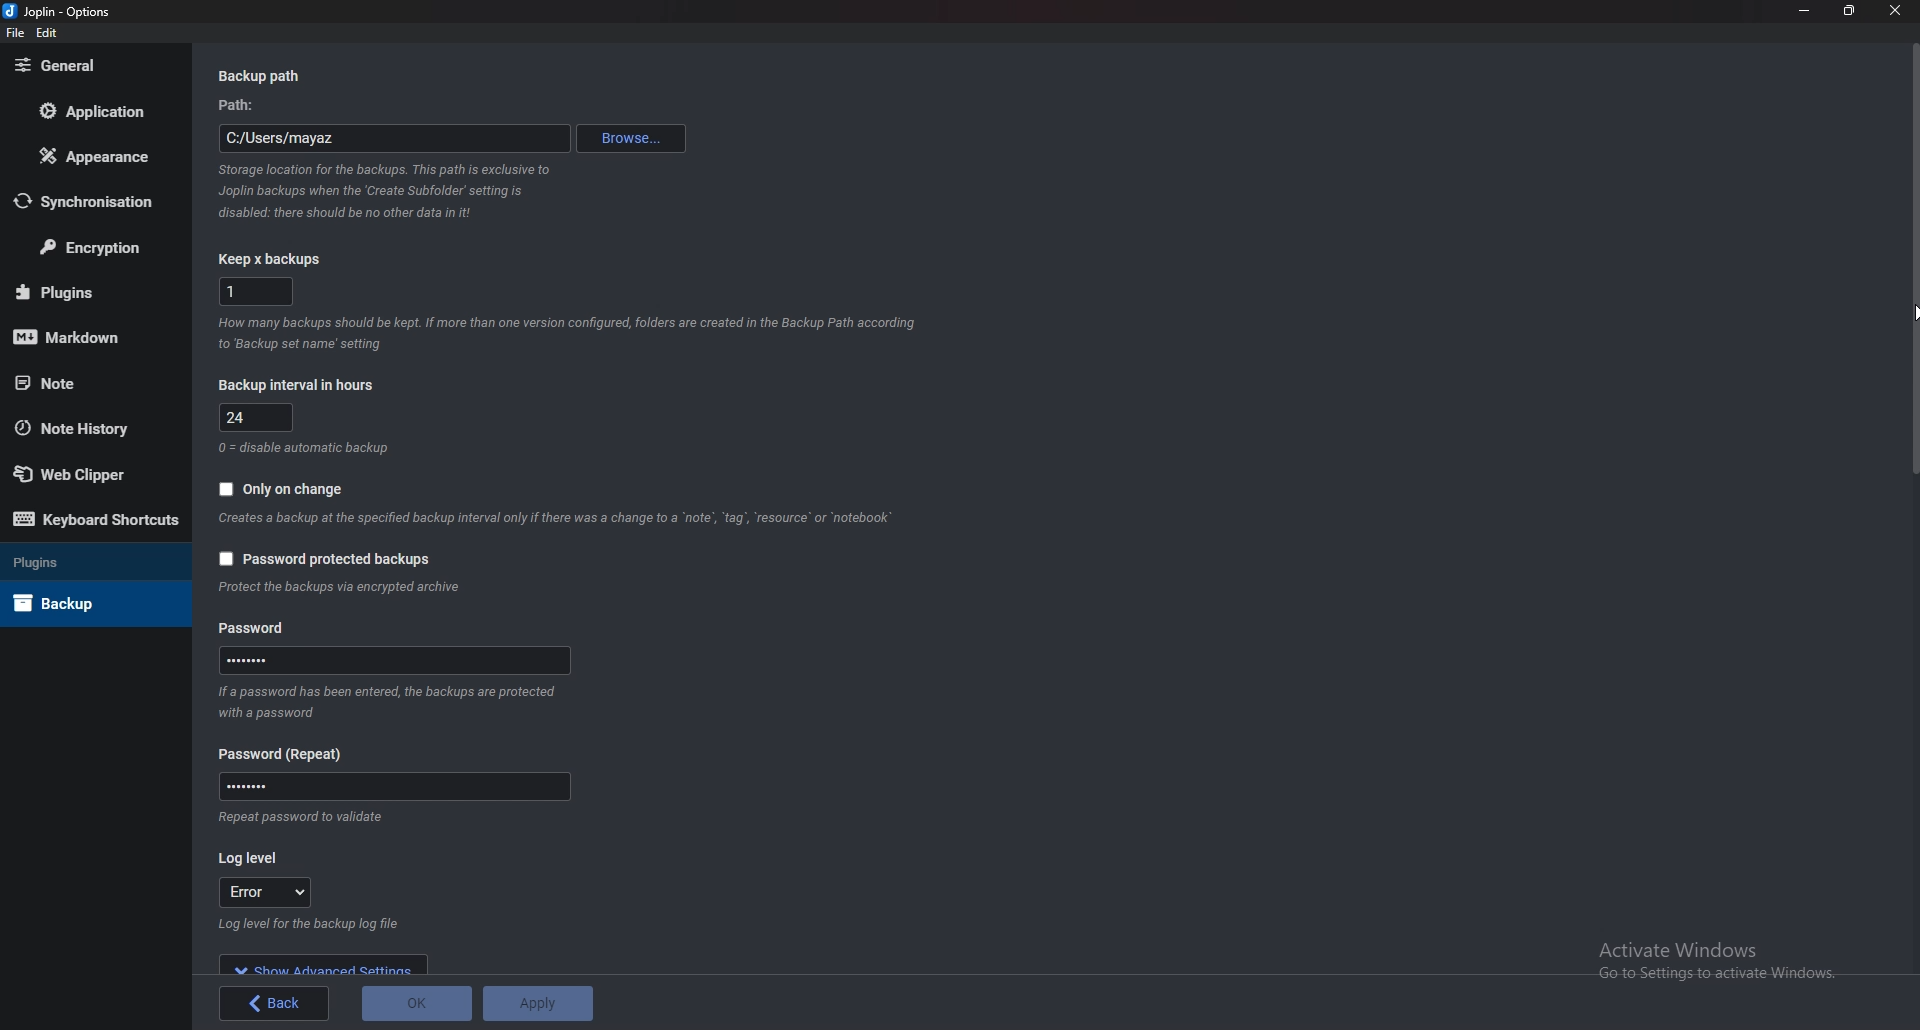  What do you see at coordinates (1805, 9) in the screenshot?
I see `Minimize` at bounding box center [1805, 9].